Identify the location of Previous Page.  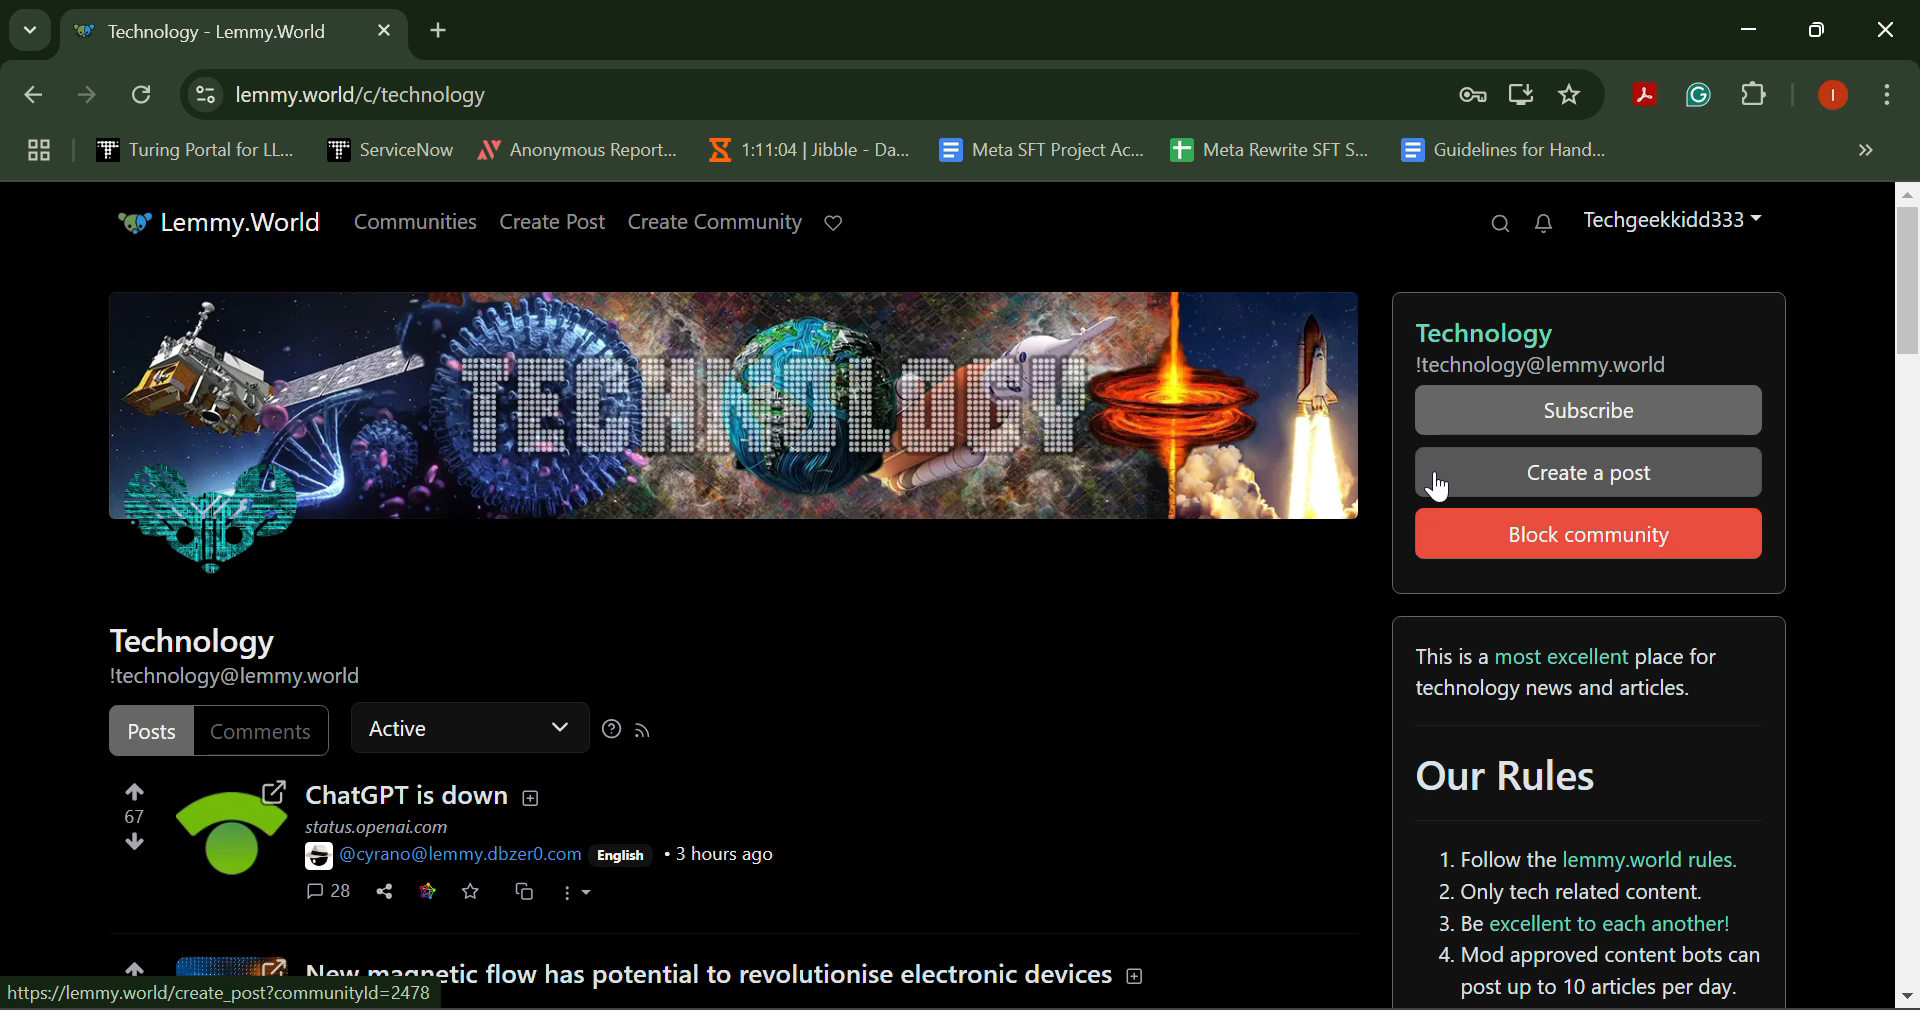
(37, 99).